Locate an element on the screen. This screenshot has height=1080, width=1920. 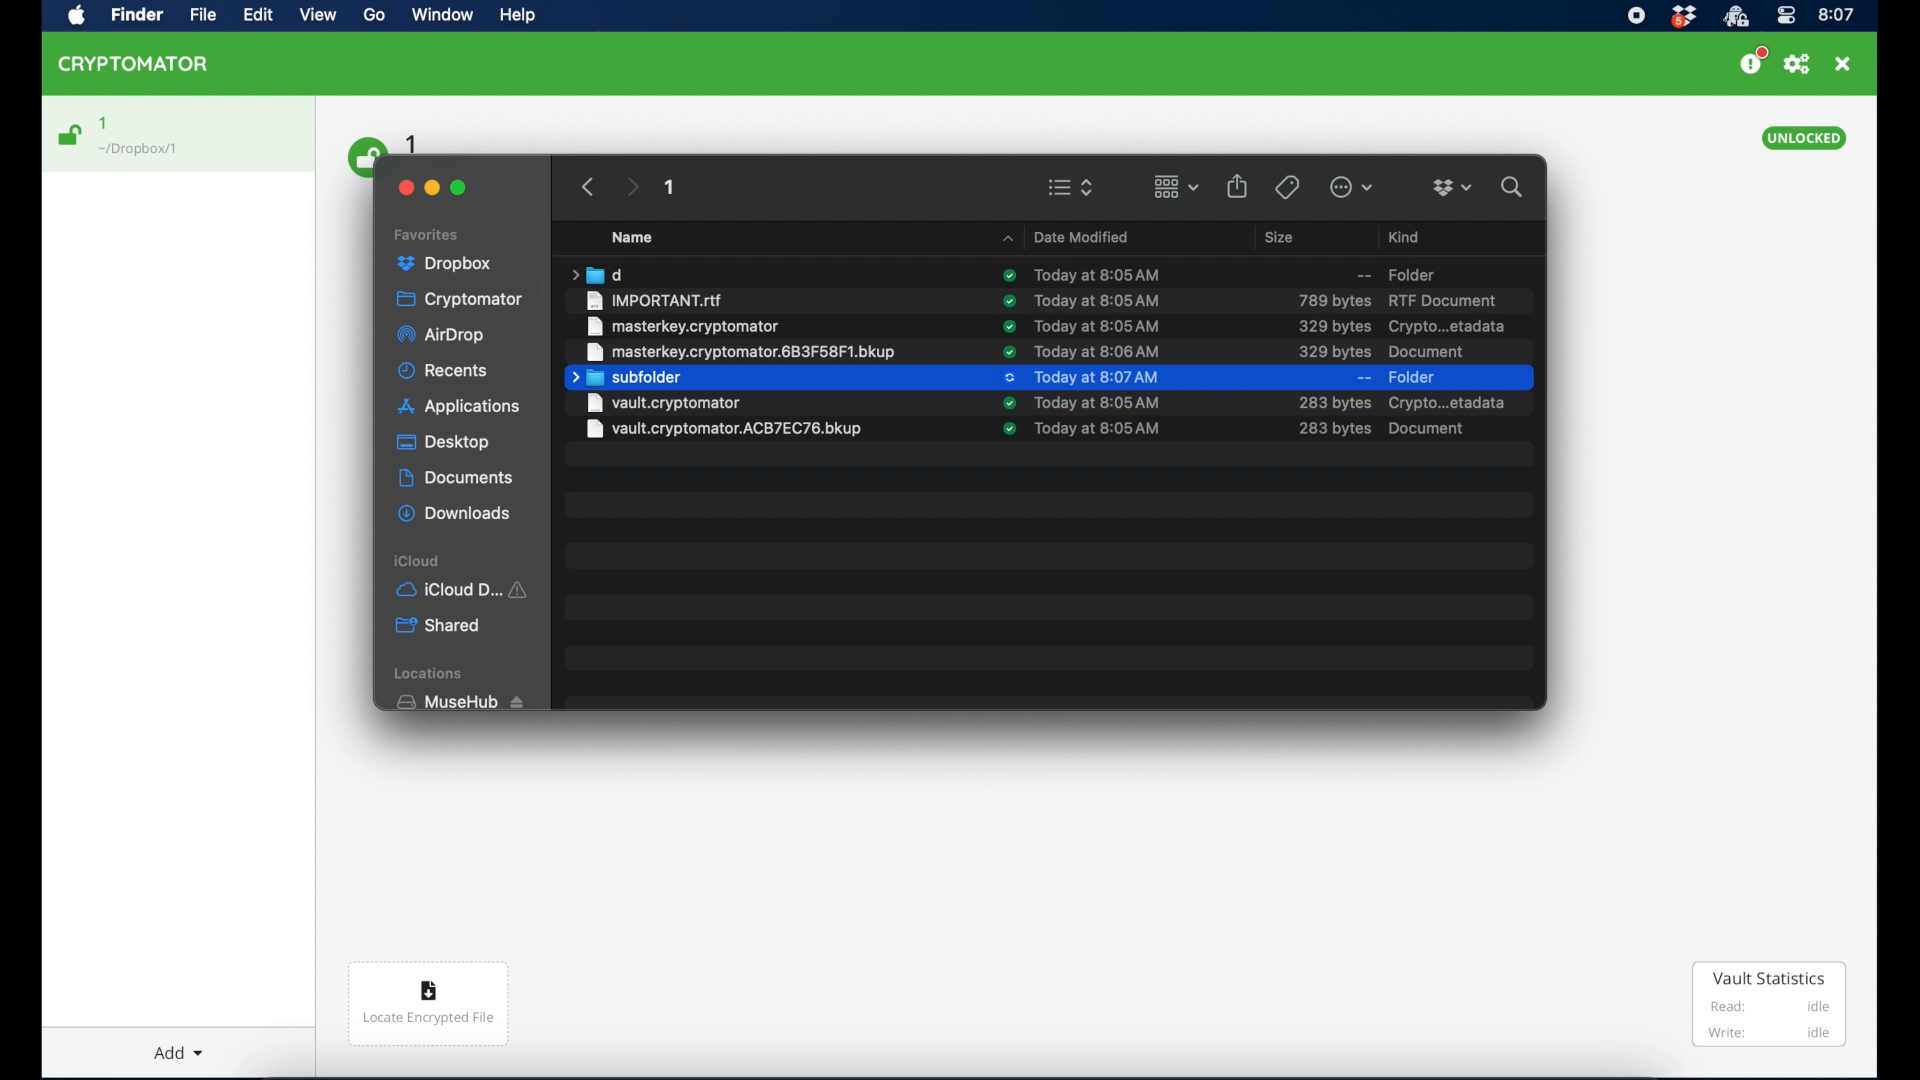
sync is located at coordinates (1008, 326).